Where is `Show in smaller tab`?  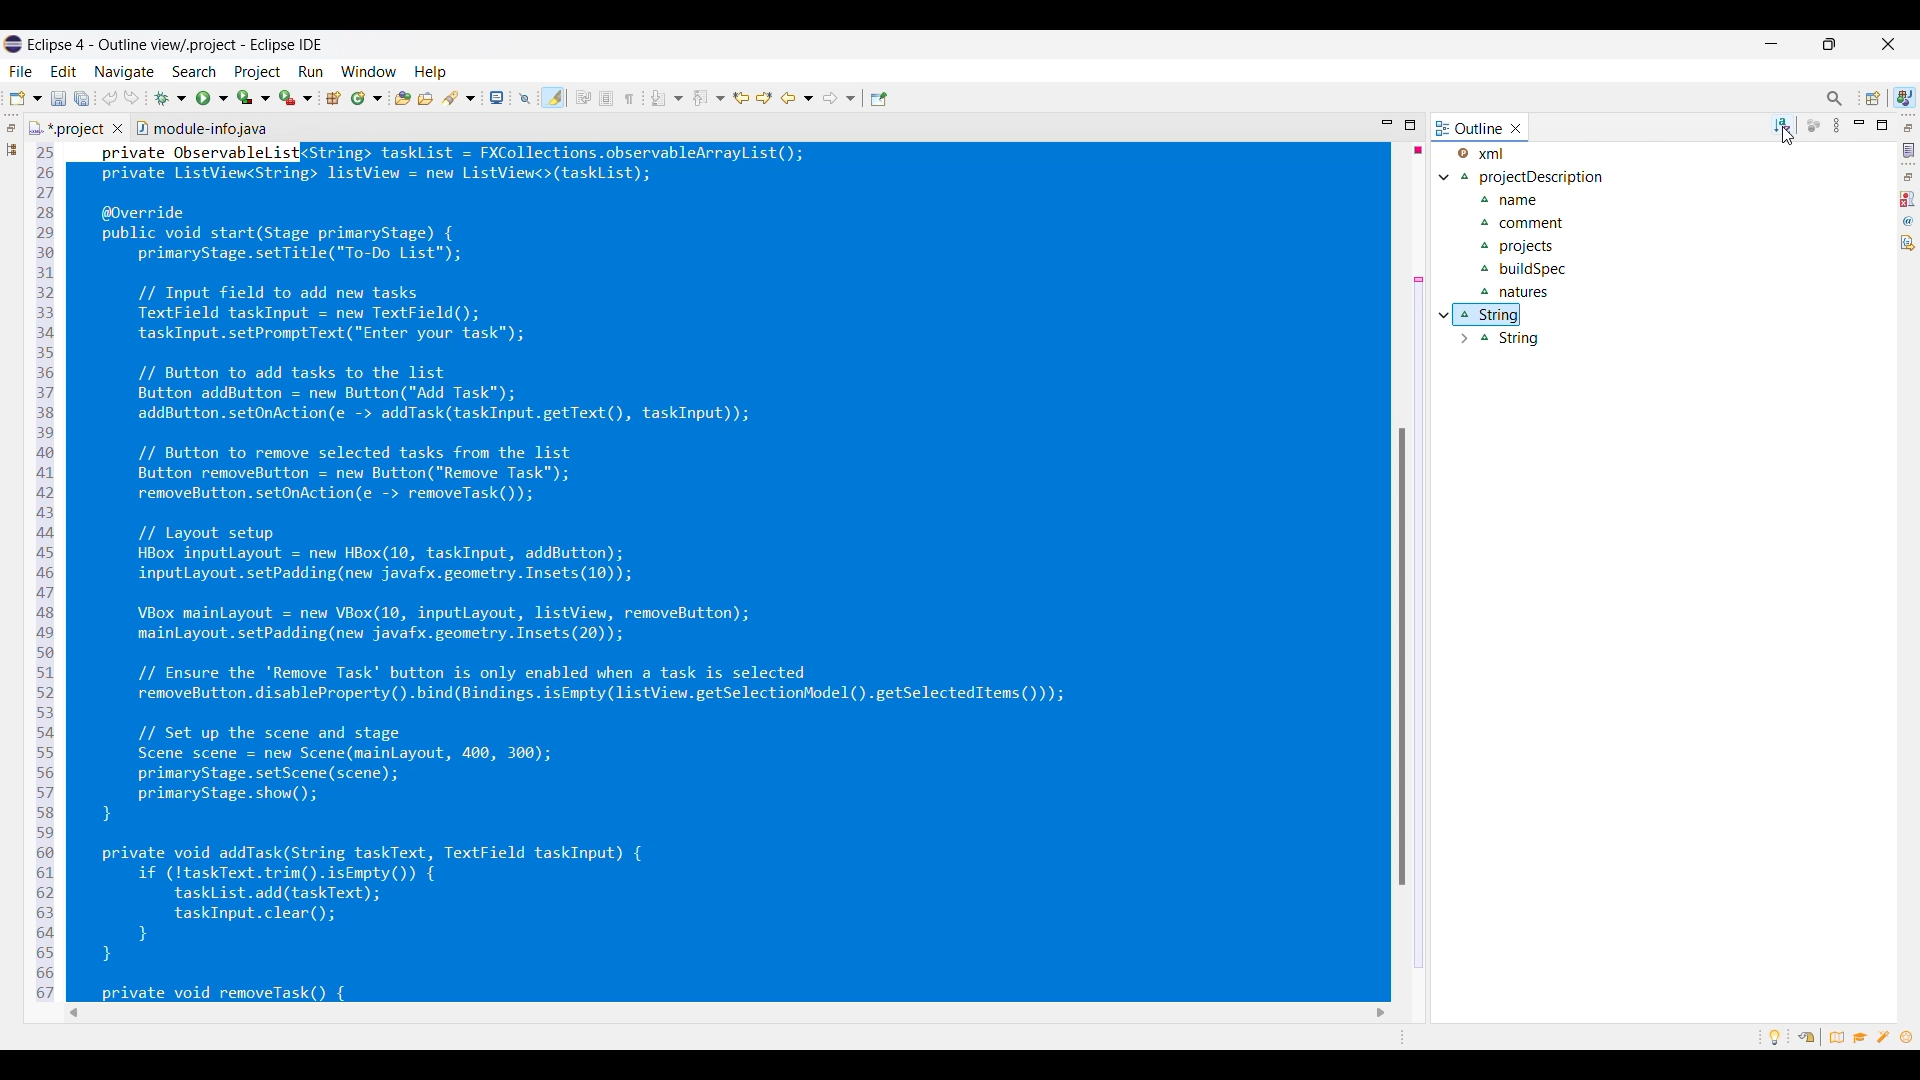
Show in smaller tab is located at coordinates (1829, 44).